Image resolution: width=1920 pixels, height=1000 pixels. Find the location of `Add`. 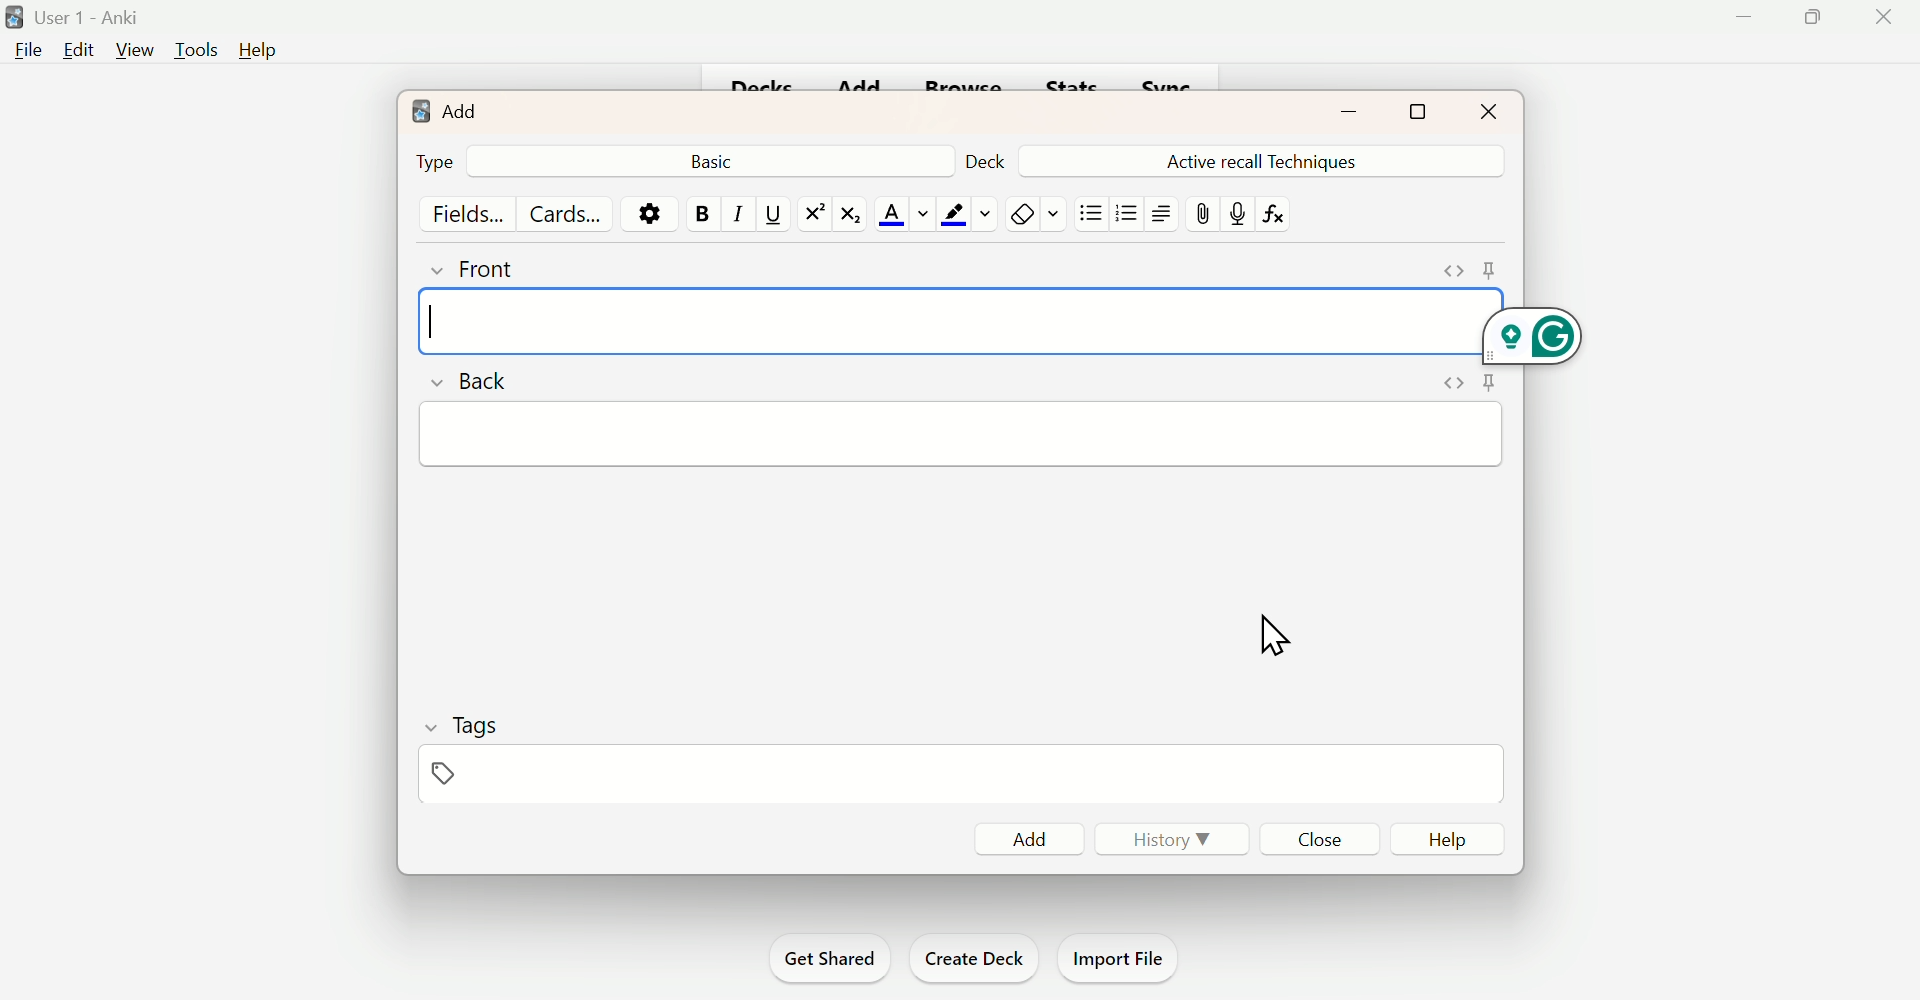

Add is located at coordinates (1027, 840).